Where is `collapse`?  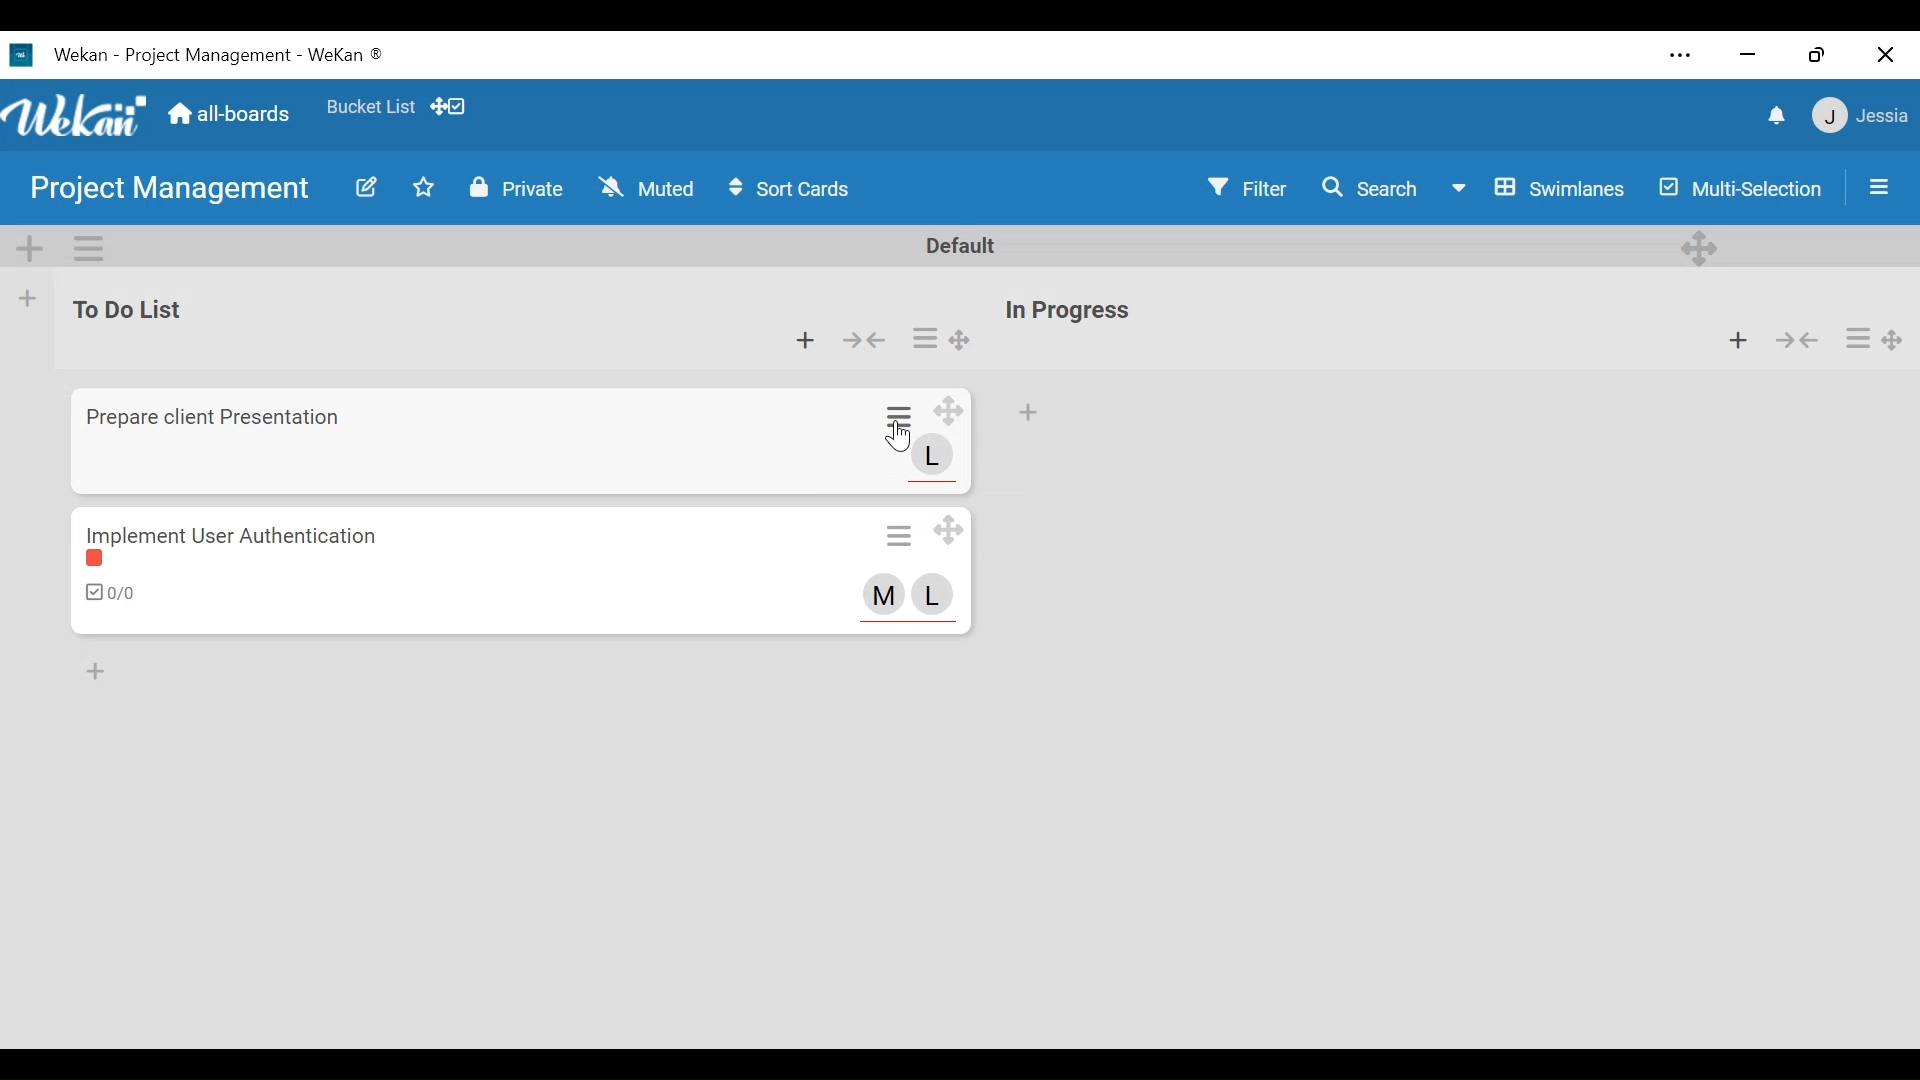
collapse is located at coordinates (867, 340).